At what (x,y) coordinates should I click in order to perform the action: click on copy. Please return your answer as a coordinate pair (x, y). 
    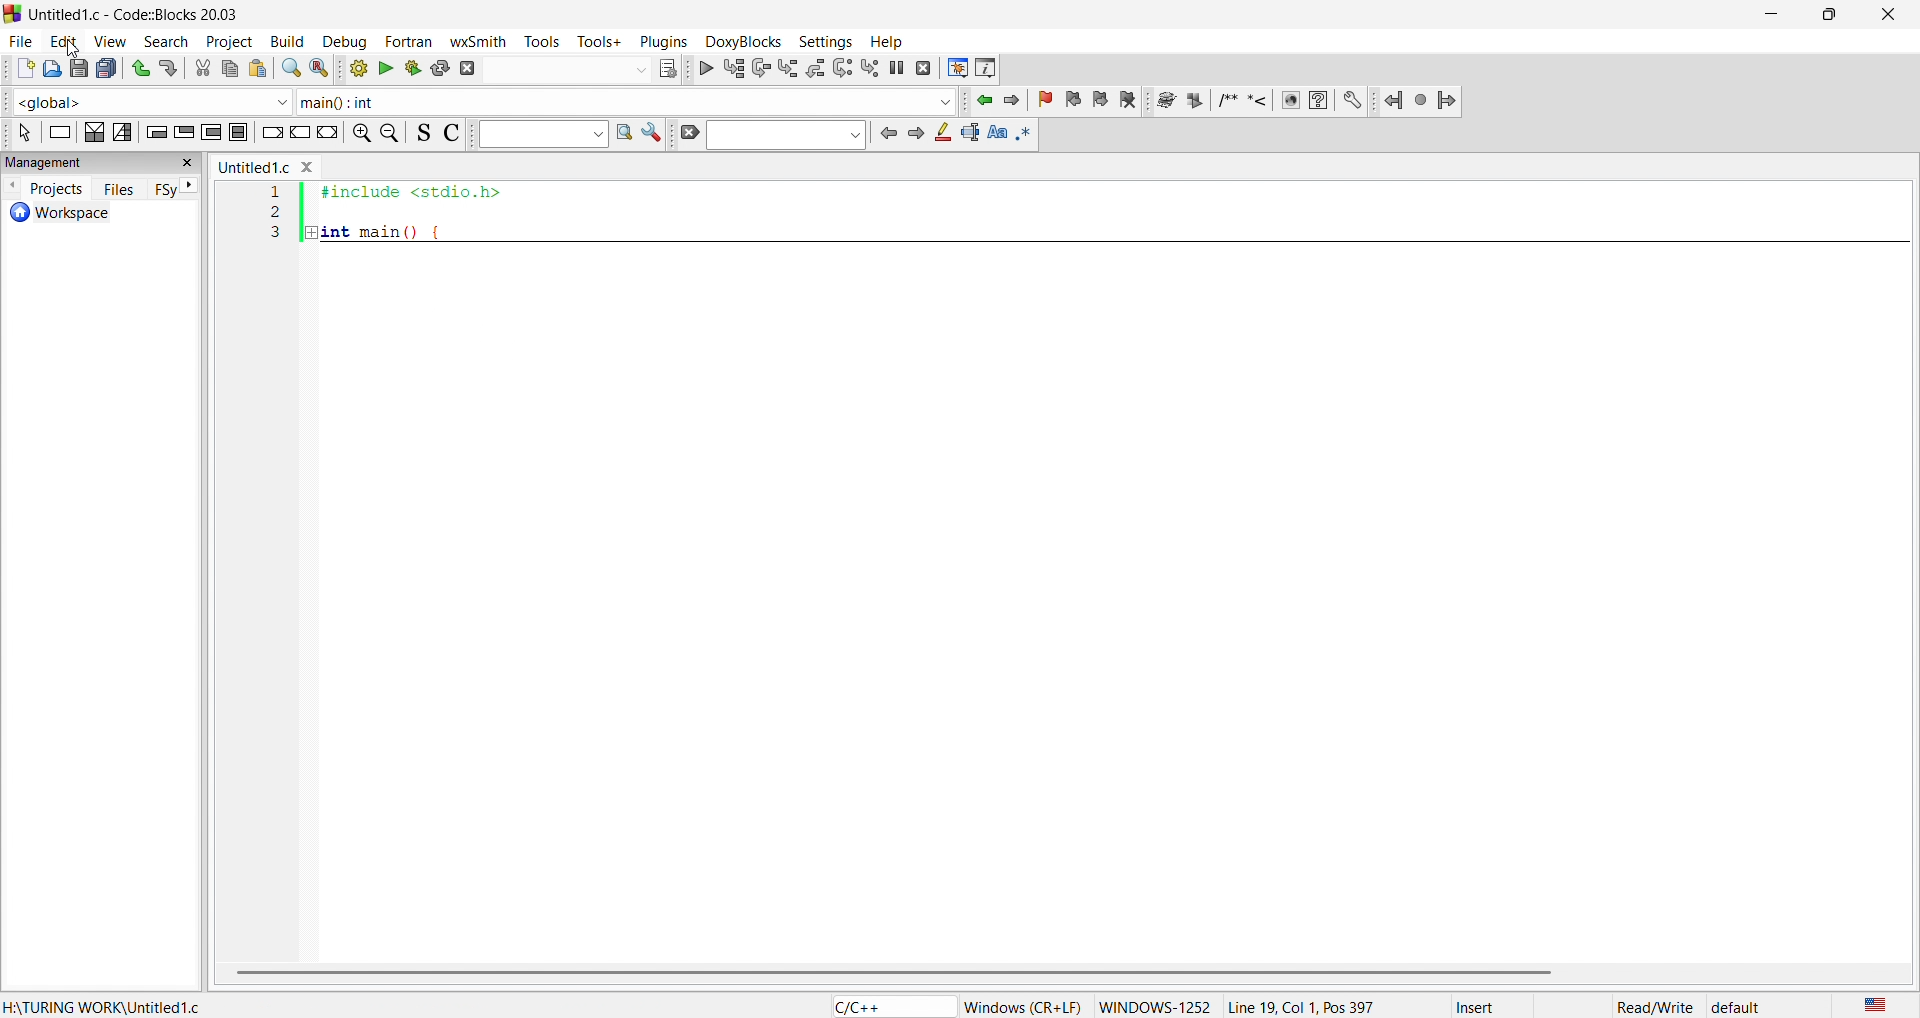
    Looking at the image, I should click on (230, 69).